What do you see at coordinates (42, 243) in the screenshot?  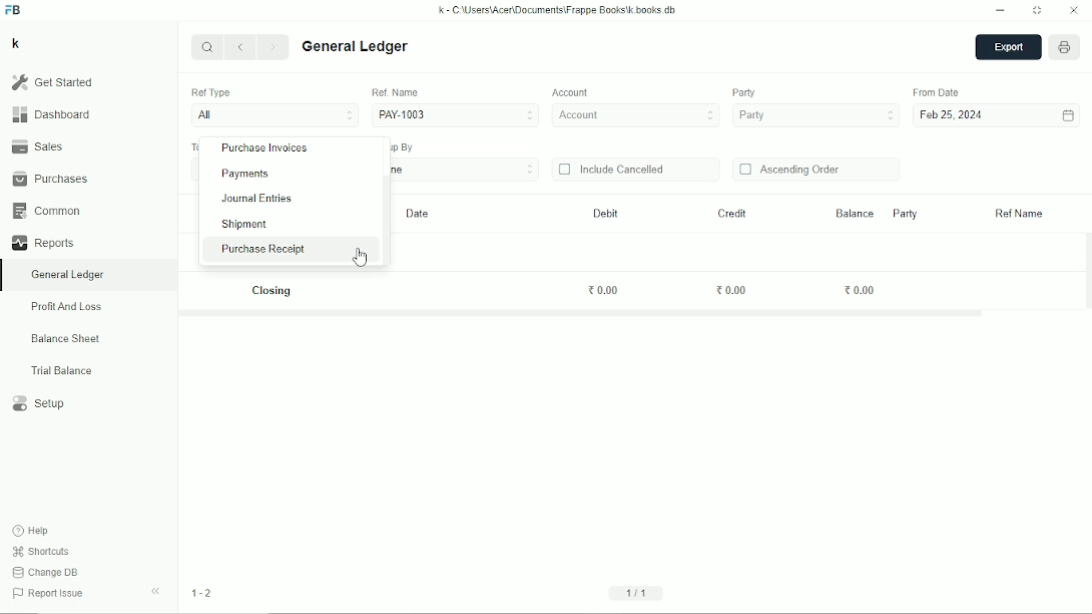 I see `Reports` at bounding box center [42, 243].